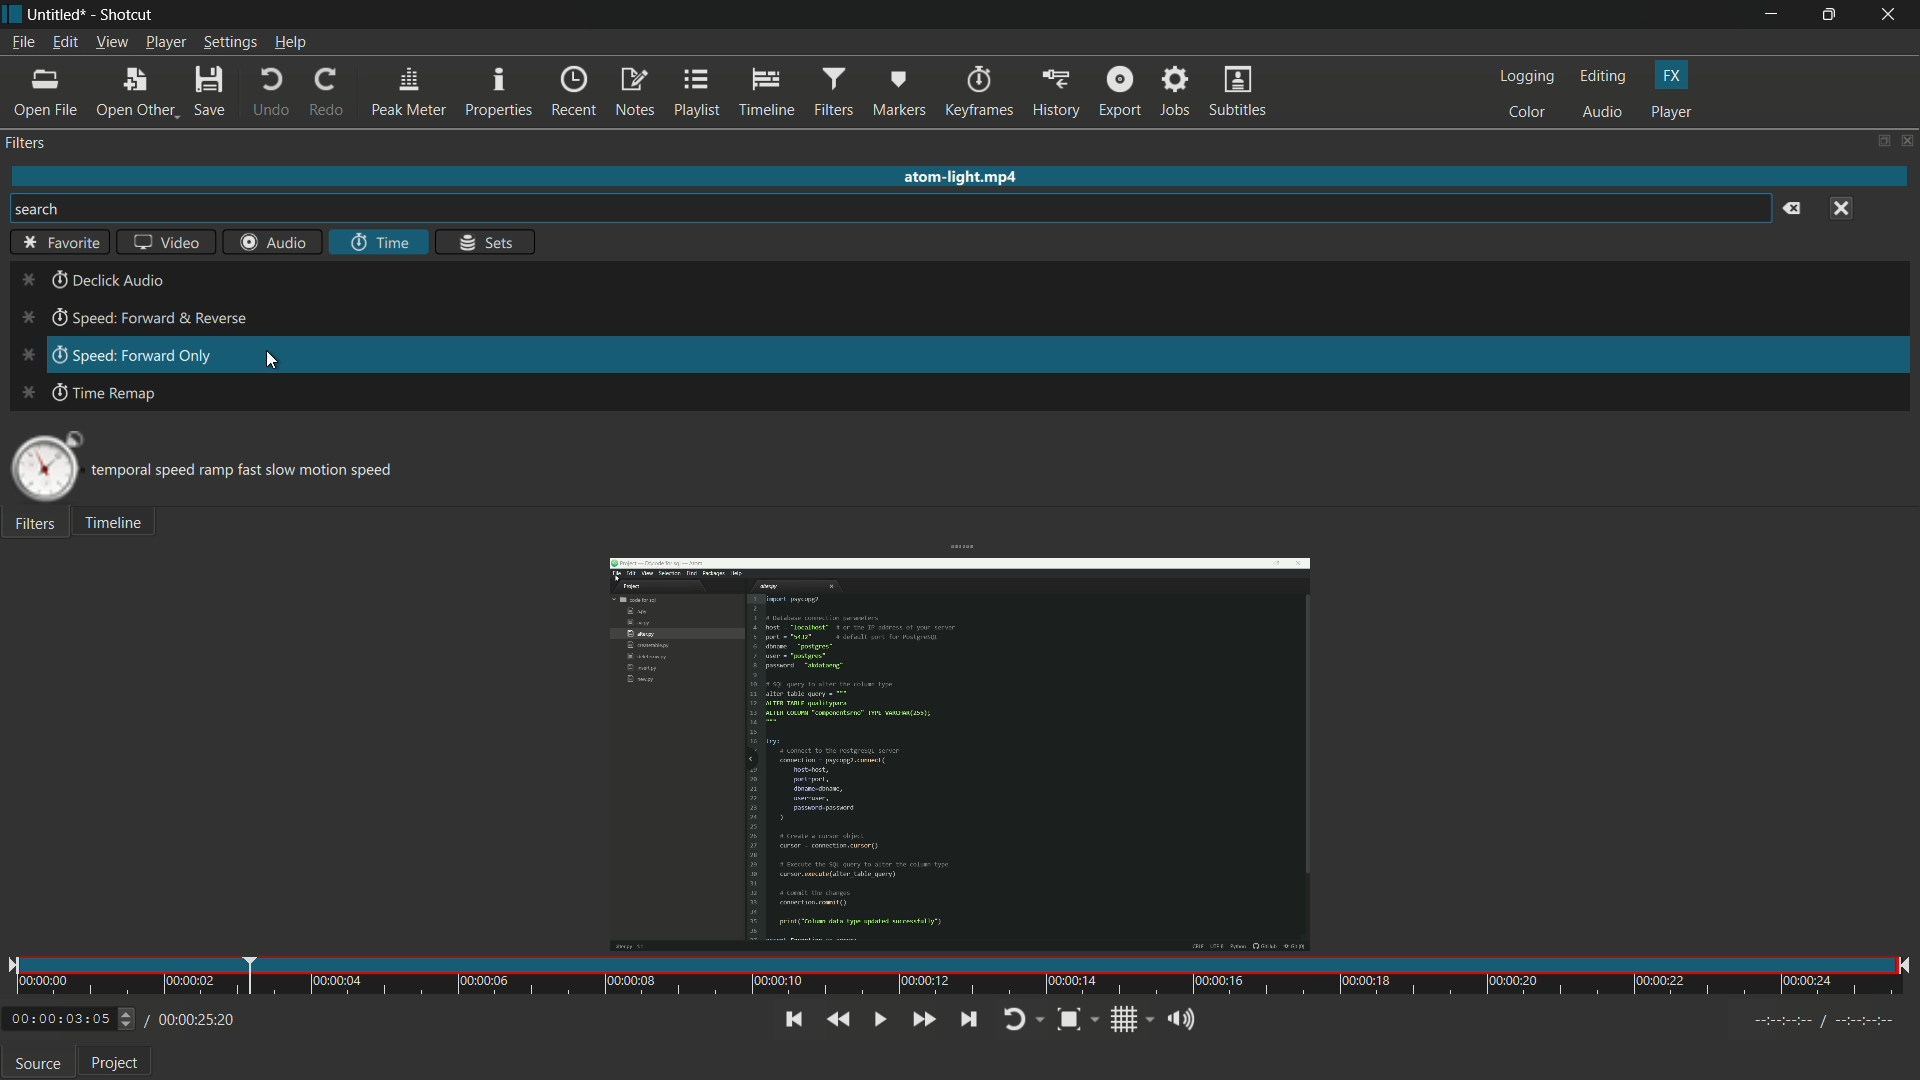 The width and height of the screenshot is (1920, 1080). What do you see at coordinates (212, 93) in the screenshot?
I see `save` at bounding box center [212, 93].